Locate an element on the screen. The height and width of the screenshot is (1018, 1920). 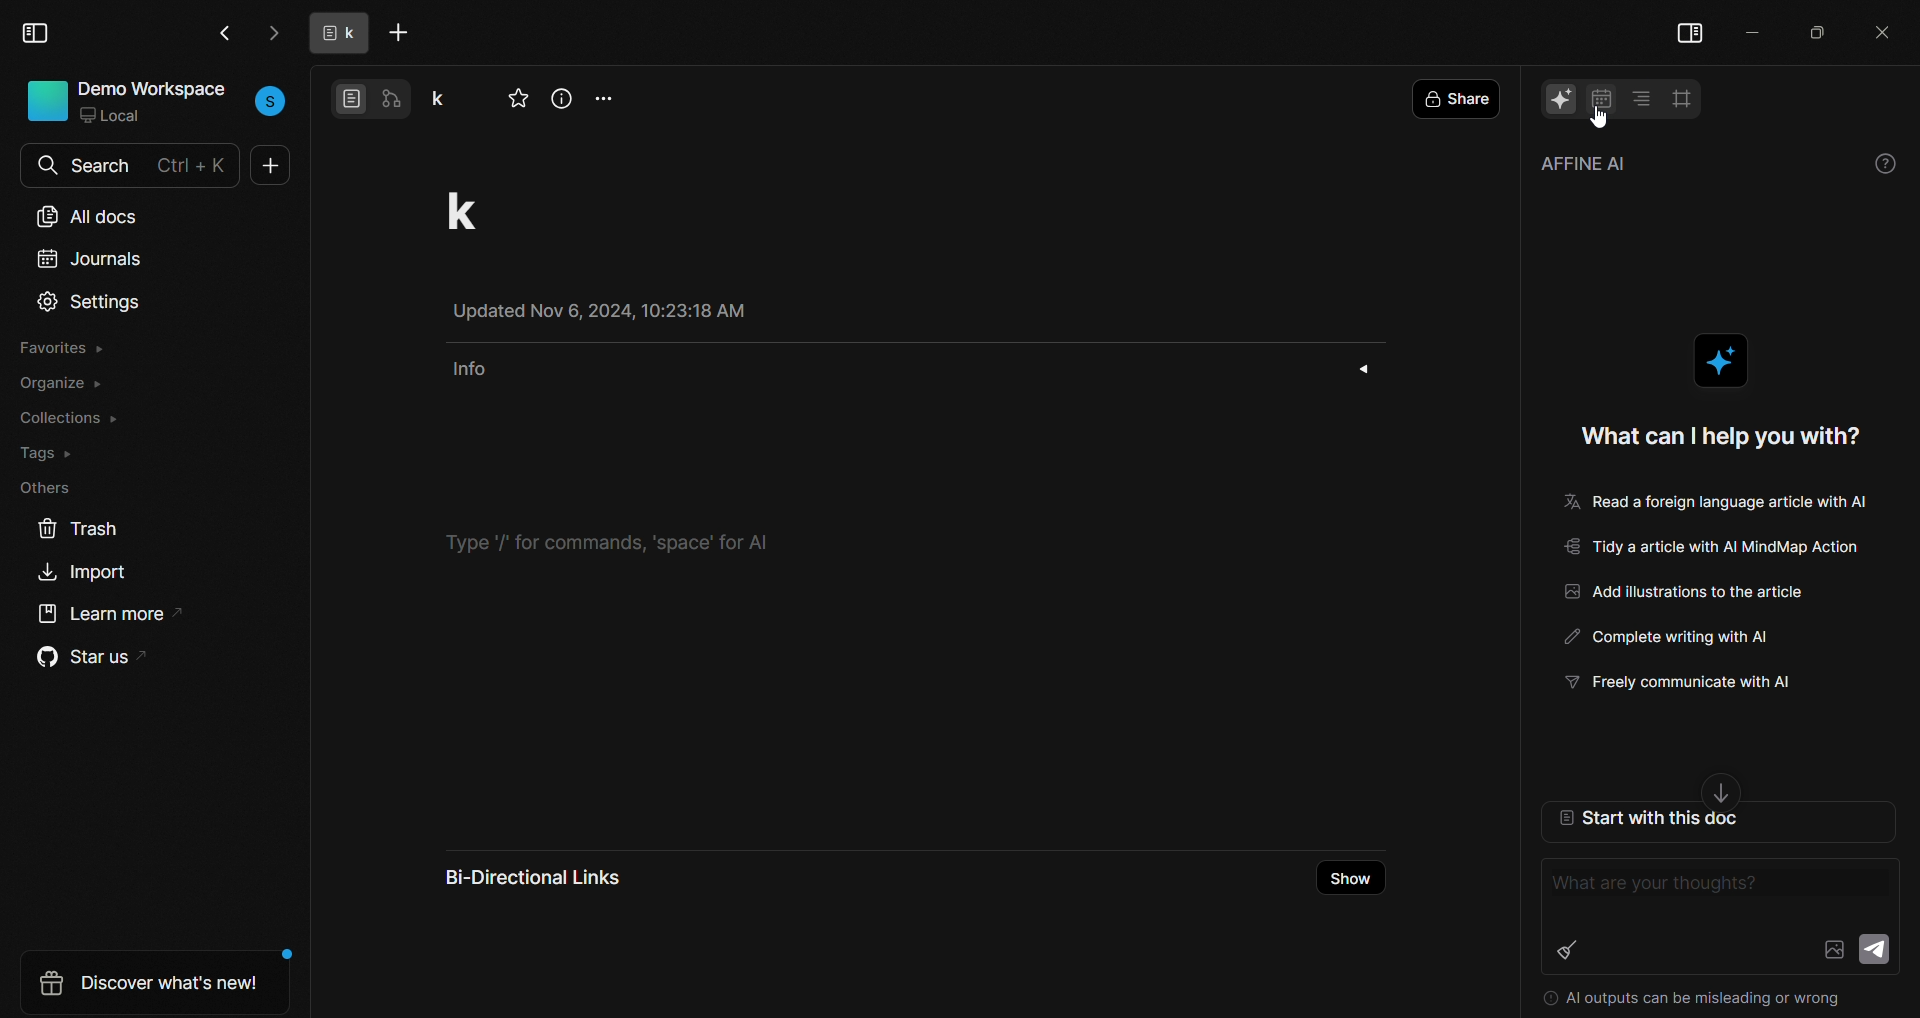
import is located at coordinates (88, 575).